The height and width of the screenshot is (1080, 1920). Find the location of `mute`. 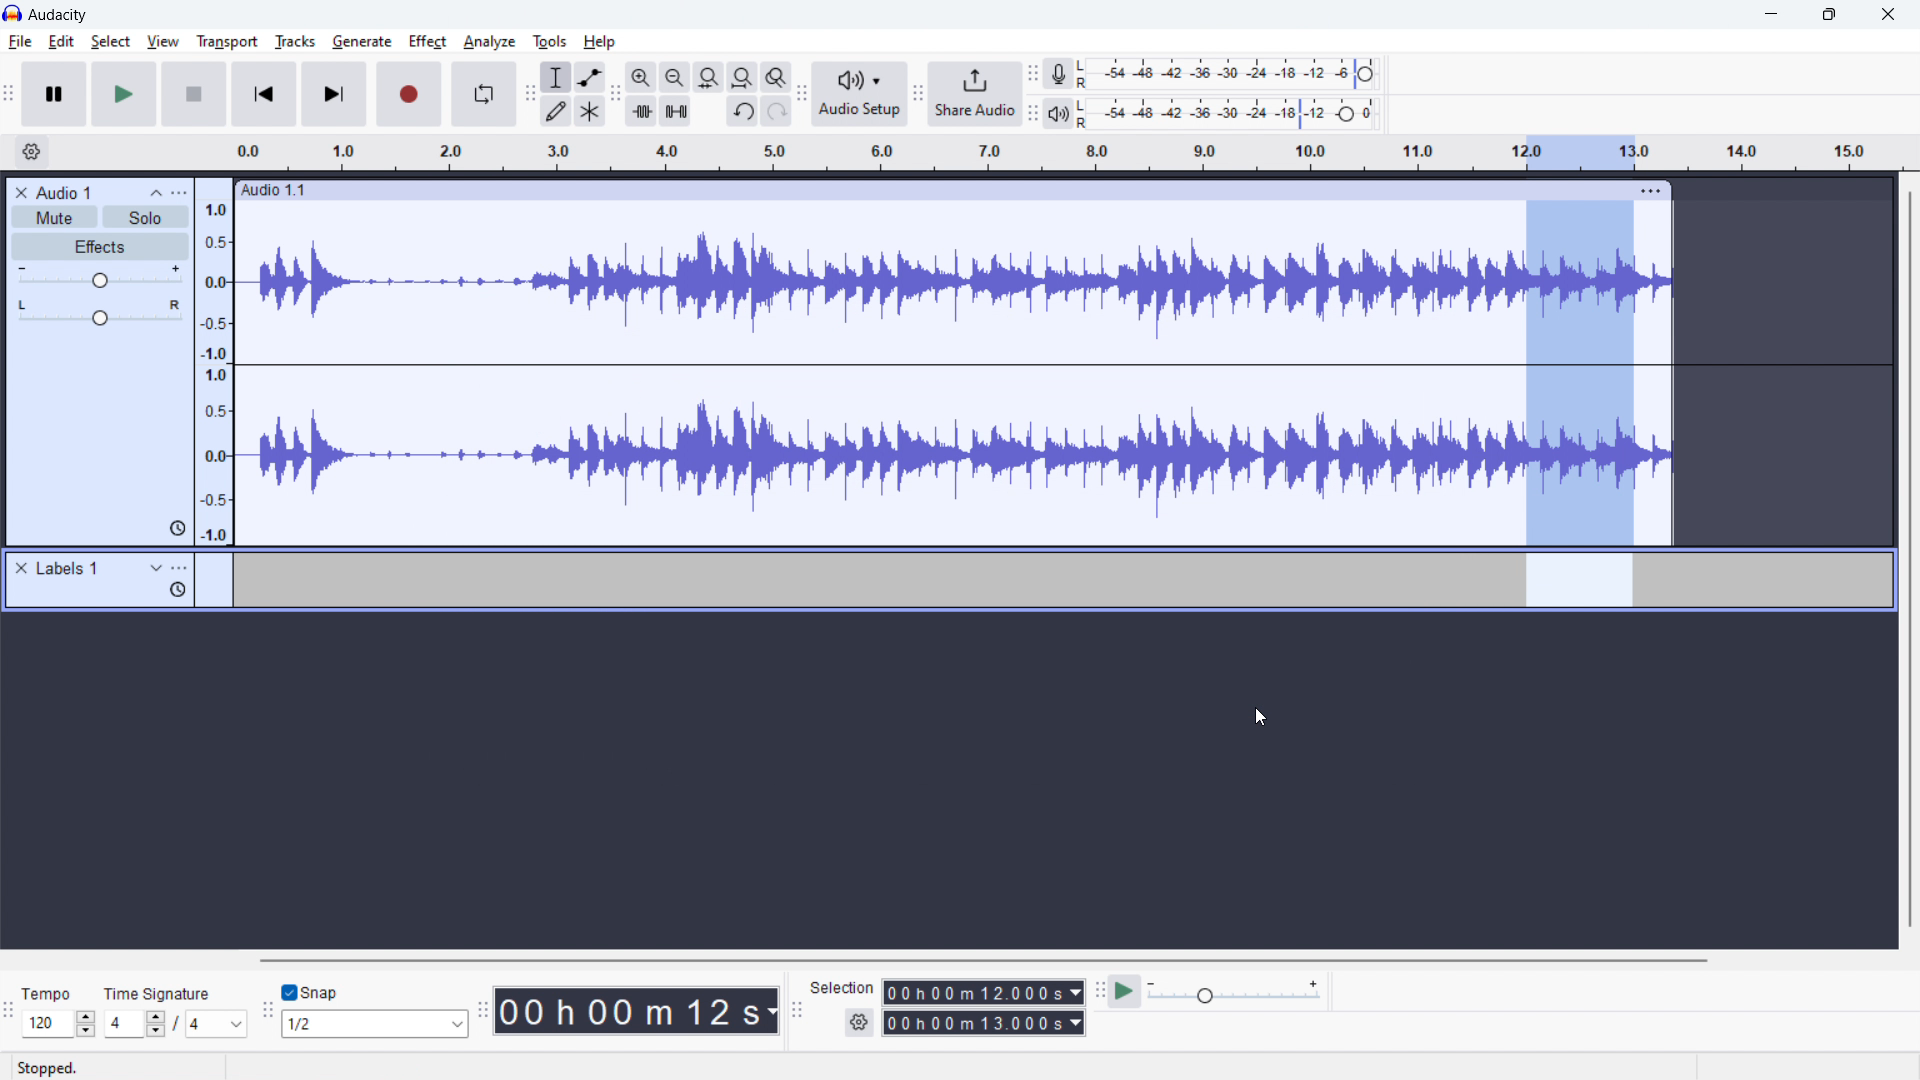

mute is located at coordinates (54, 218).